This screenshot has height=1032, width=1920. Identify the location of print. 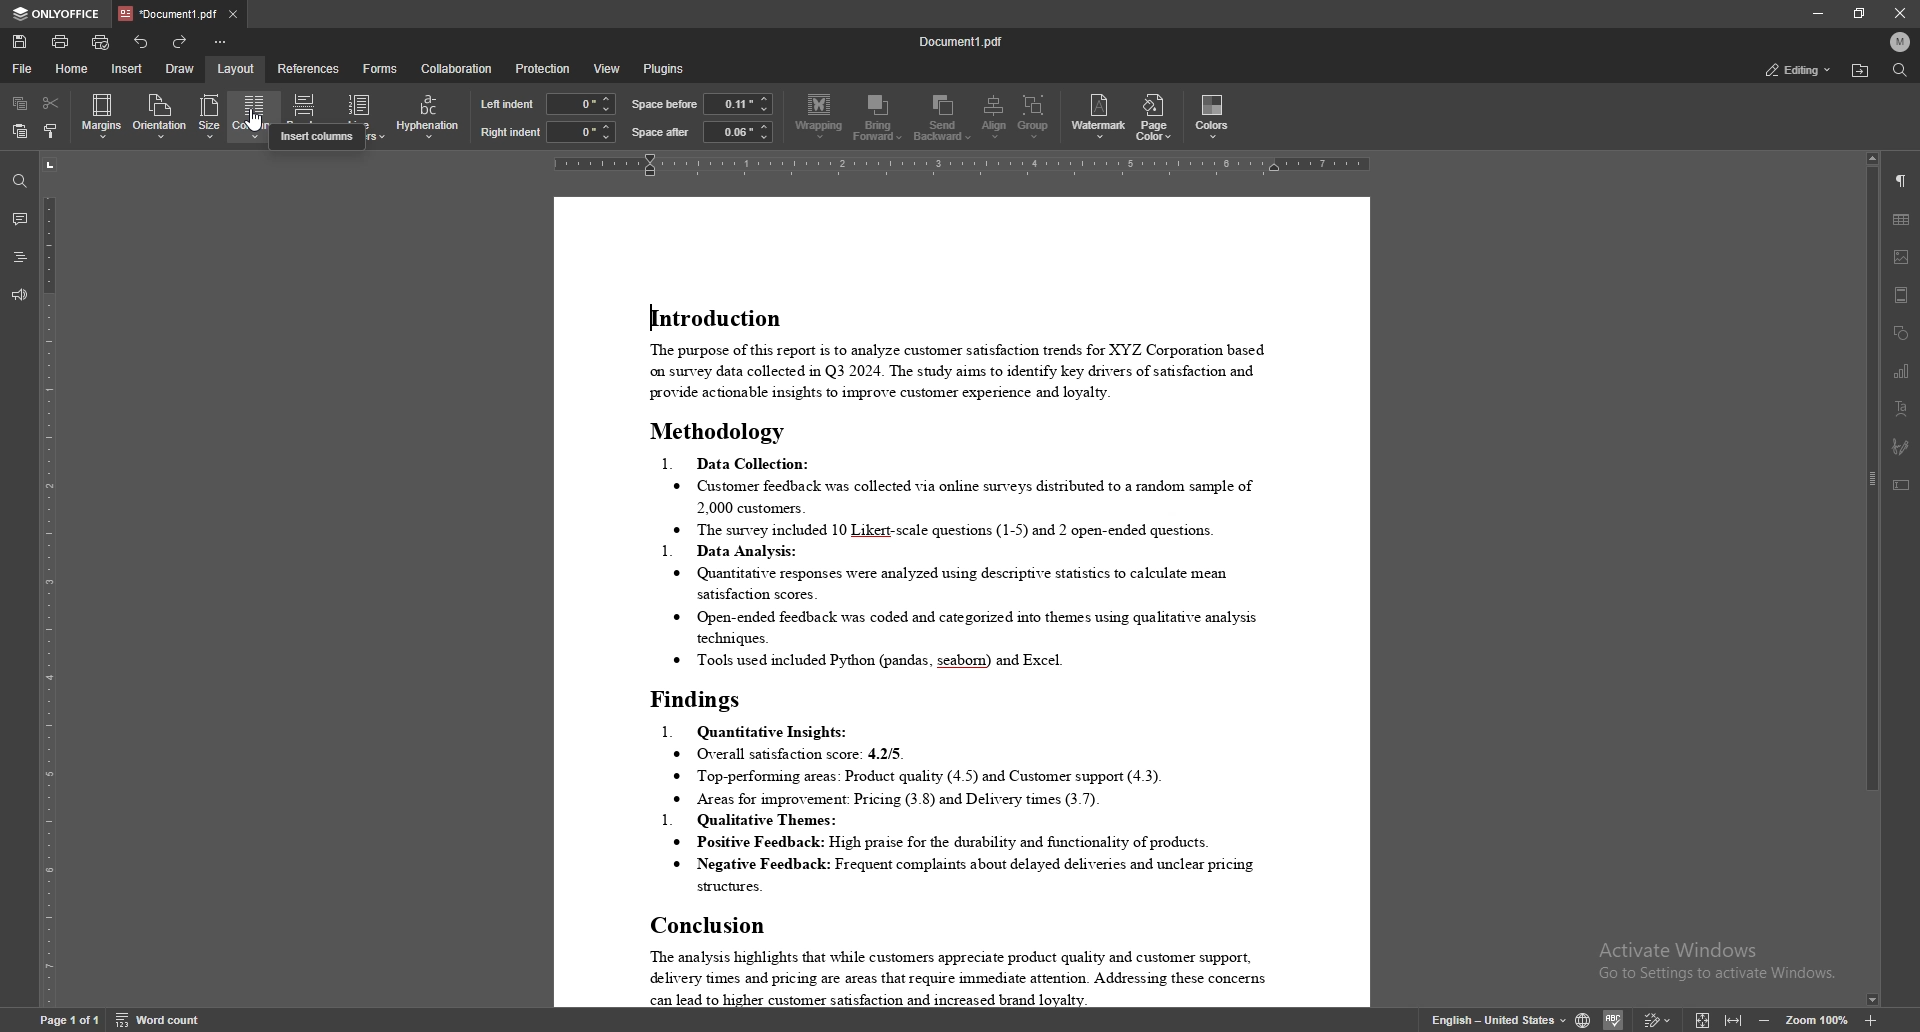
(60, 42).